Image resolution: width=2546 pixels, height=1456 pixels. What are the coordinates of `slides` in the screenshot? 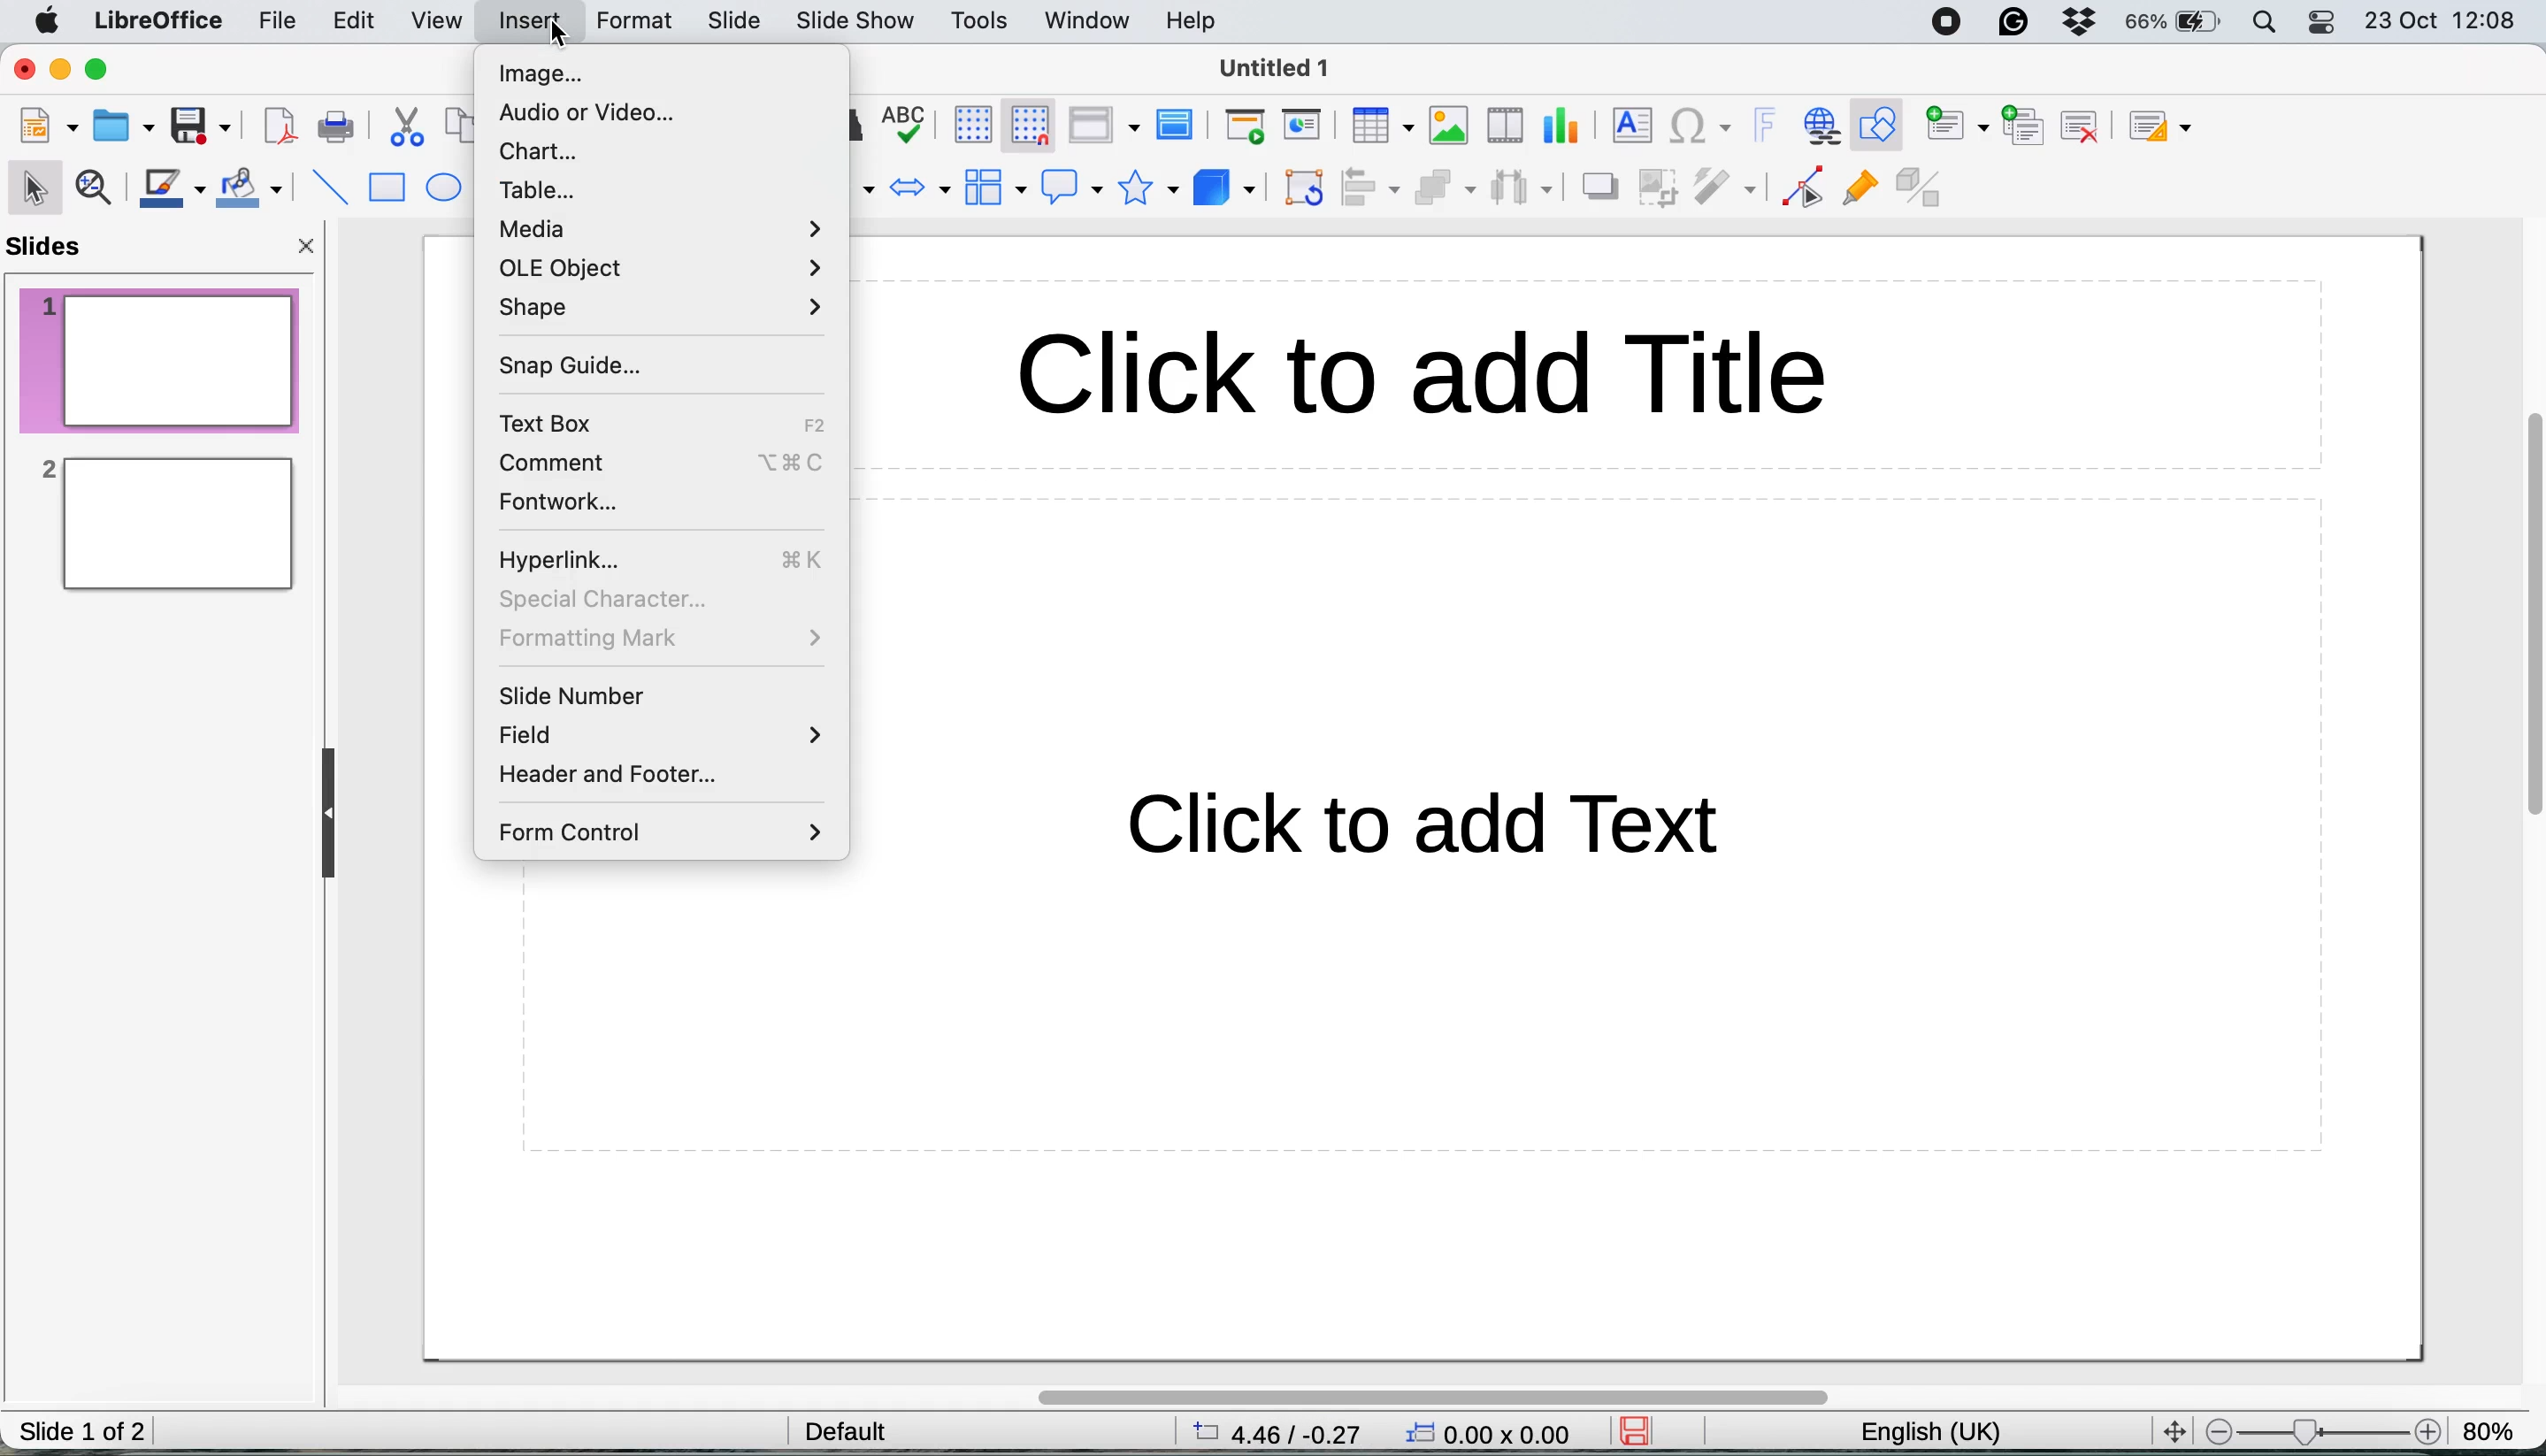 It's located at (53, 248).